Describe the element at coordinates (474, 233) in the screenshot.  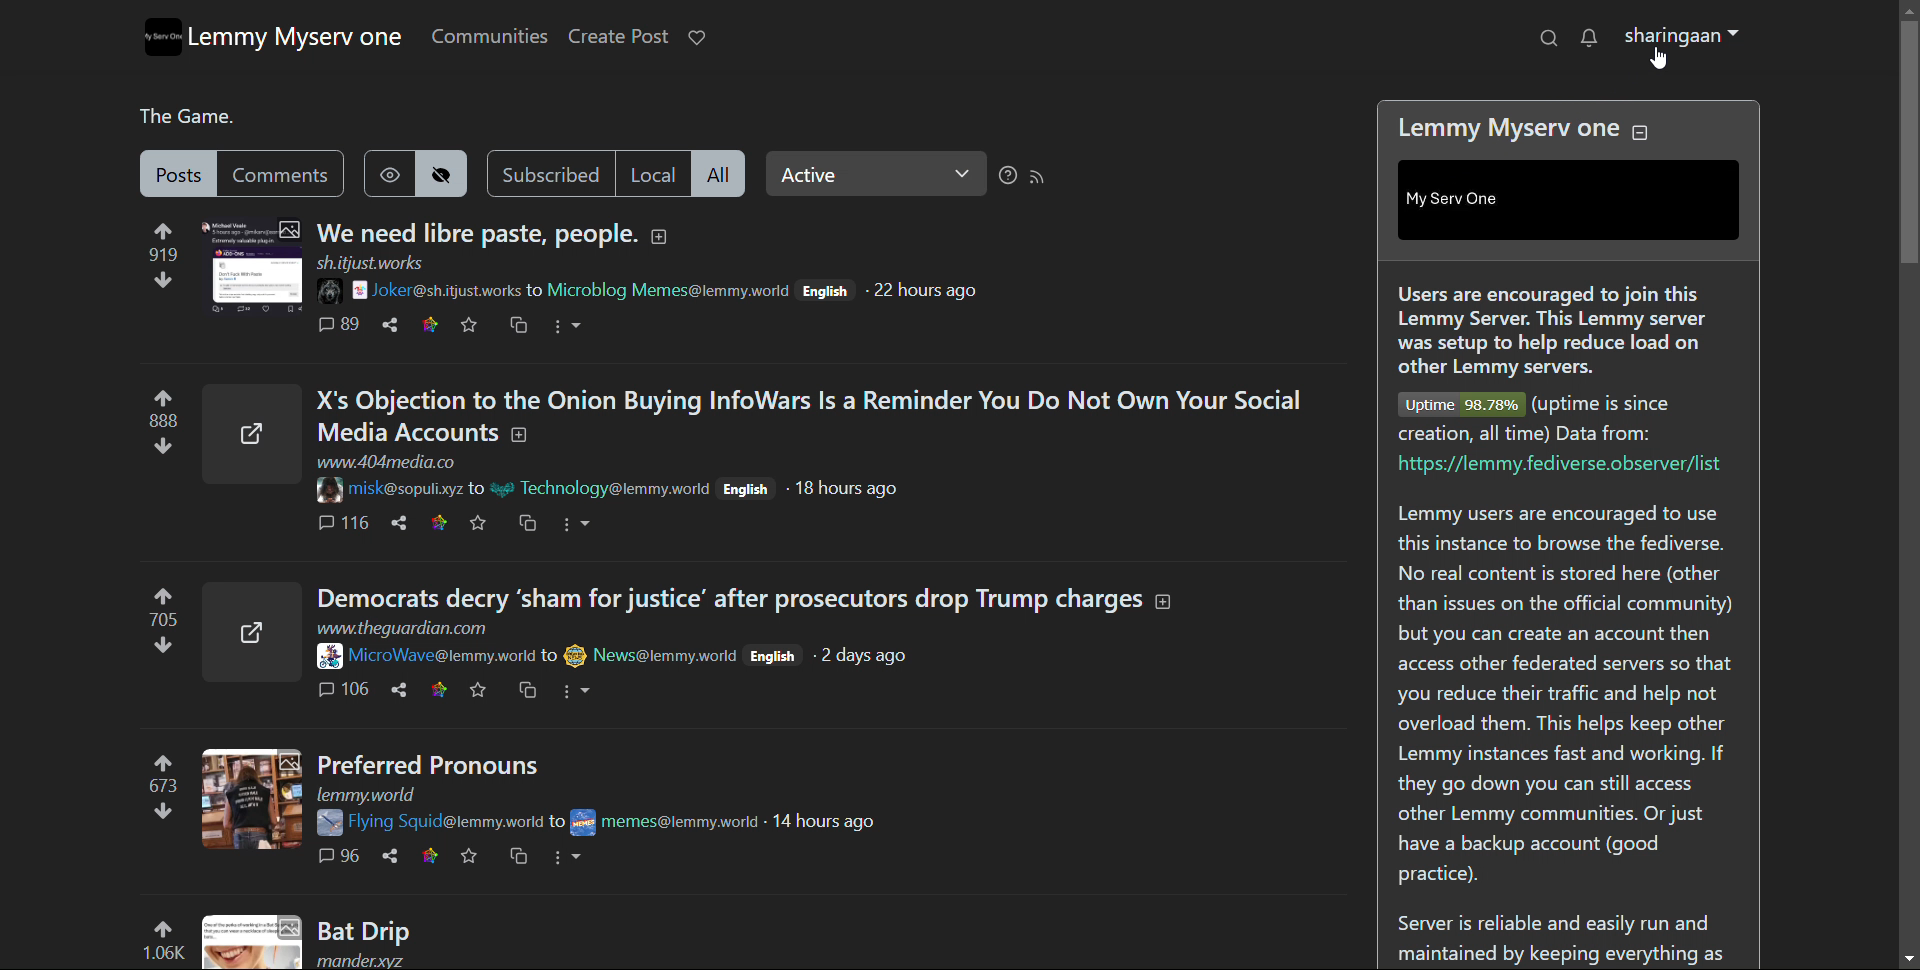
I see `We need libre paste, people.` at that location.